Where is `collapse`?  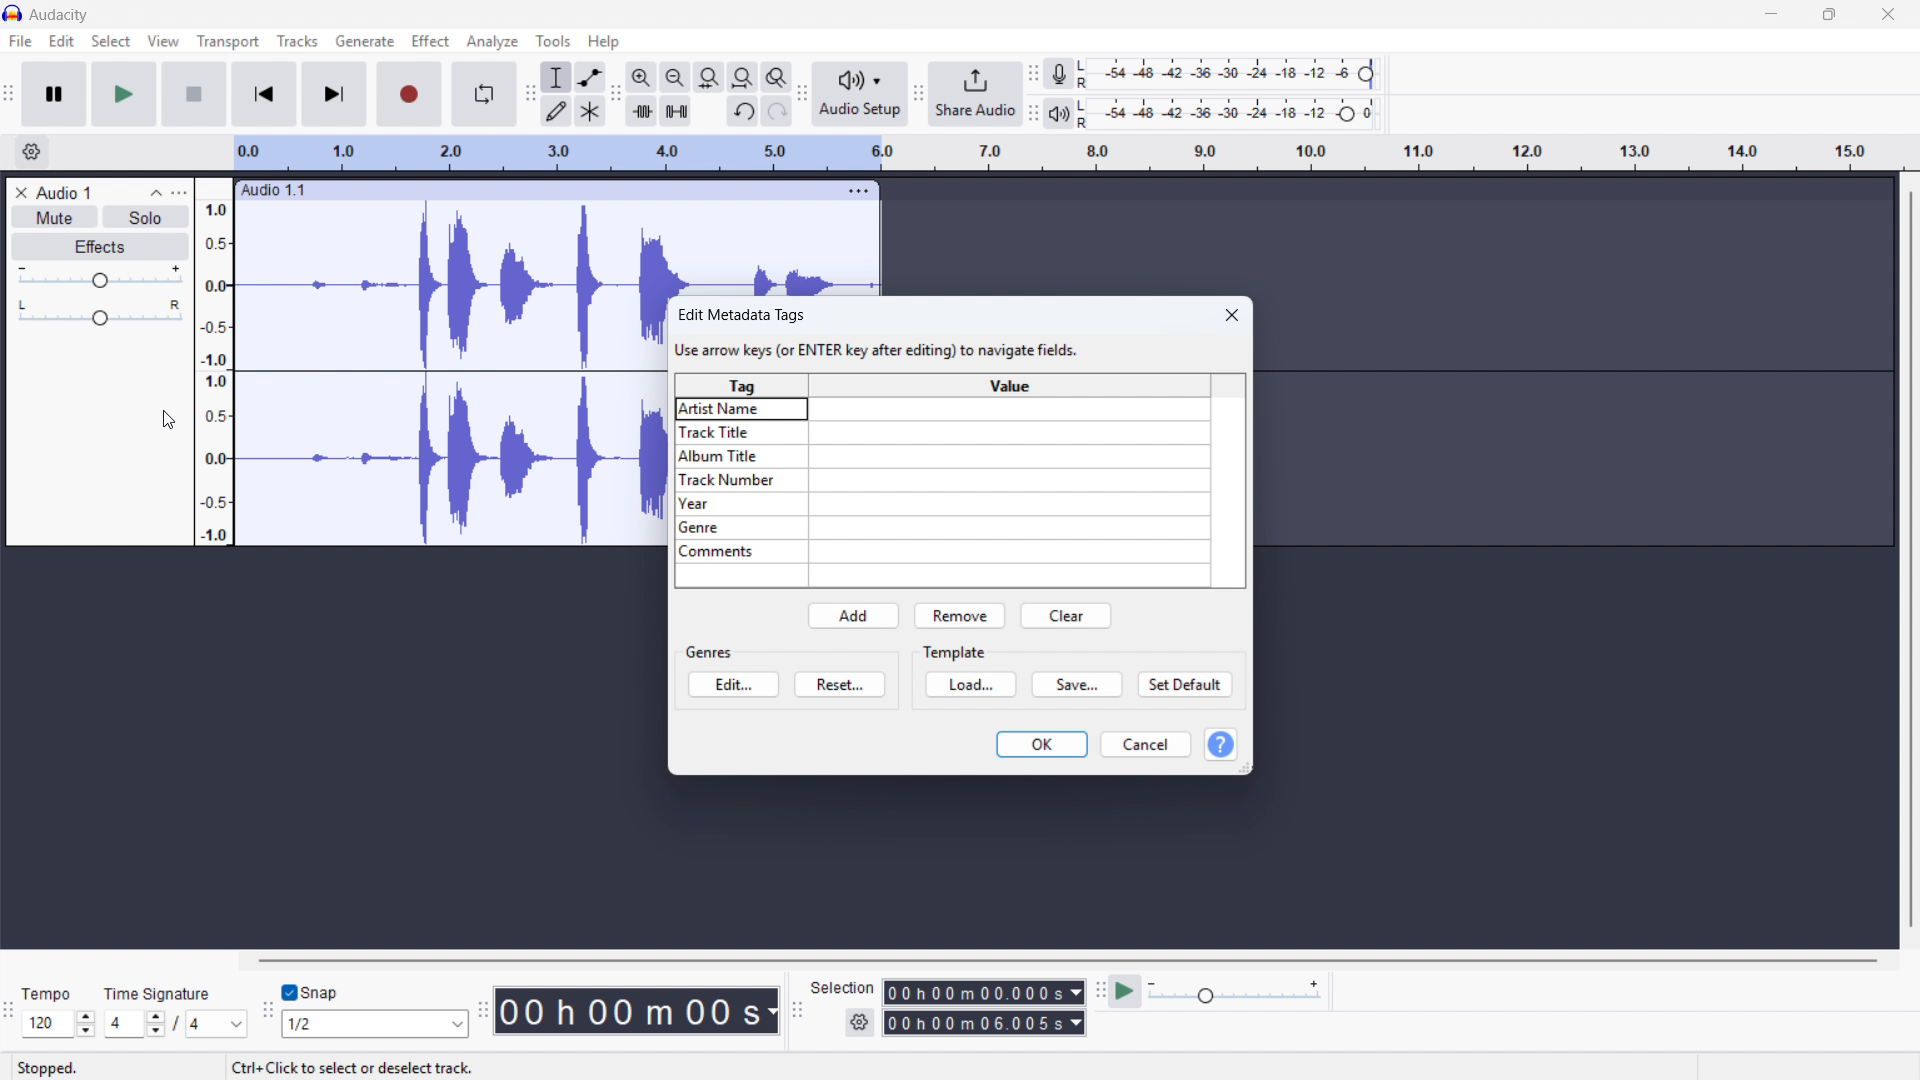 collapse is located at coordinates (155, 192).